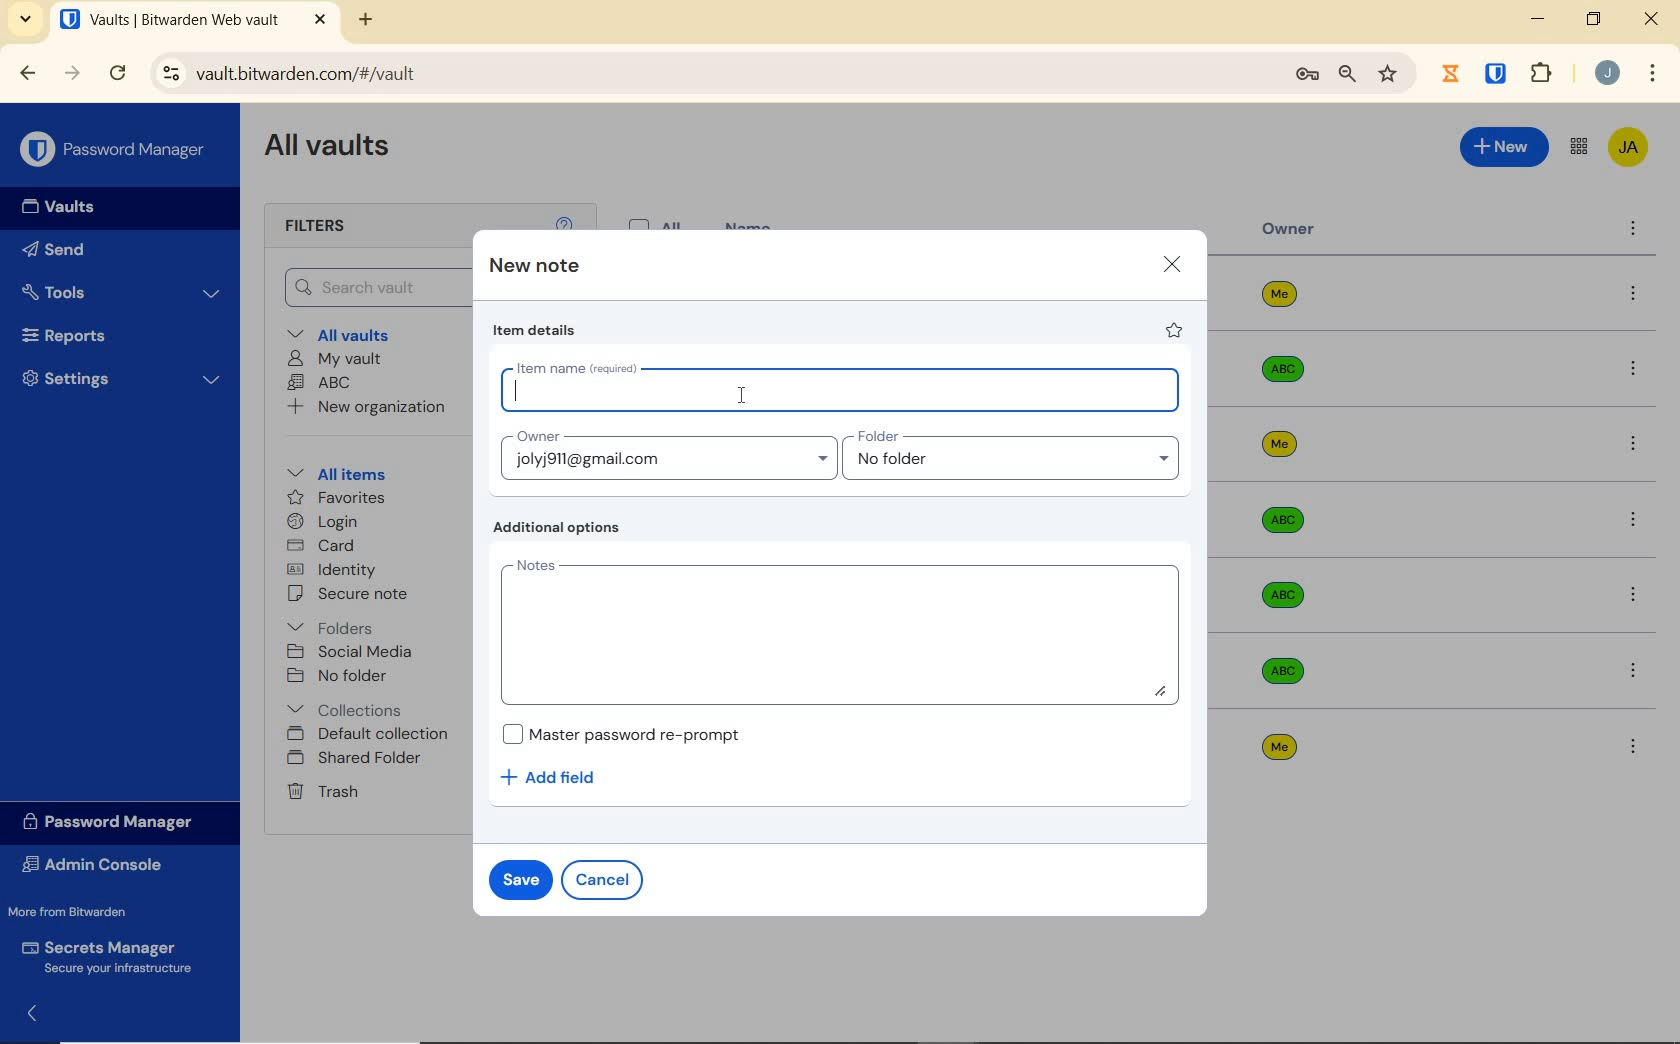 Image resolution: width=1680 pixels, height=1044 pixels. Describe the element at coordinates (1632, 520) in the screenshot. I see `more options` at that location.